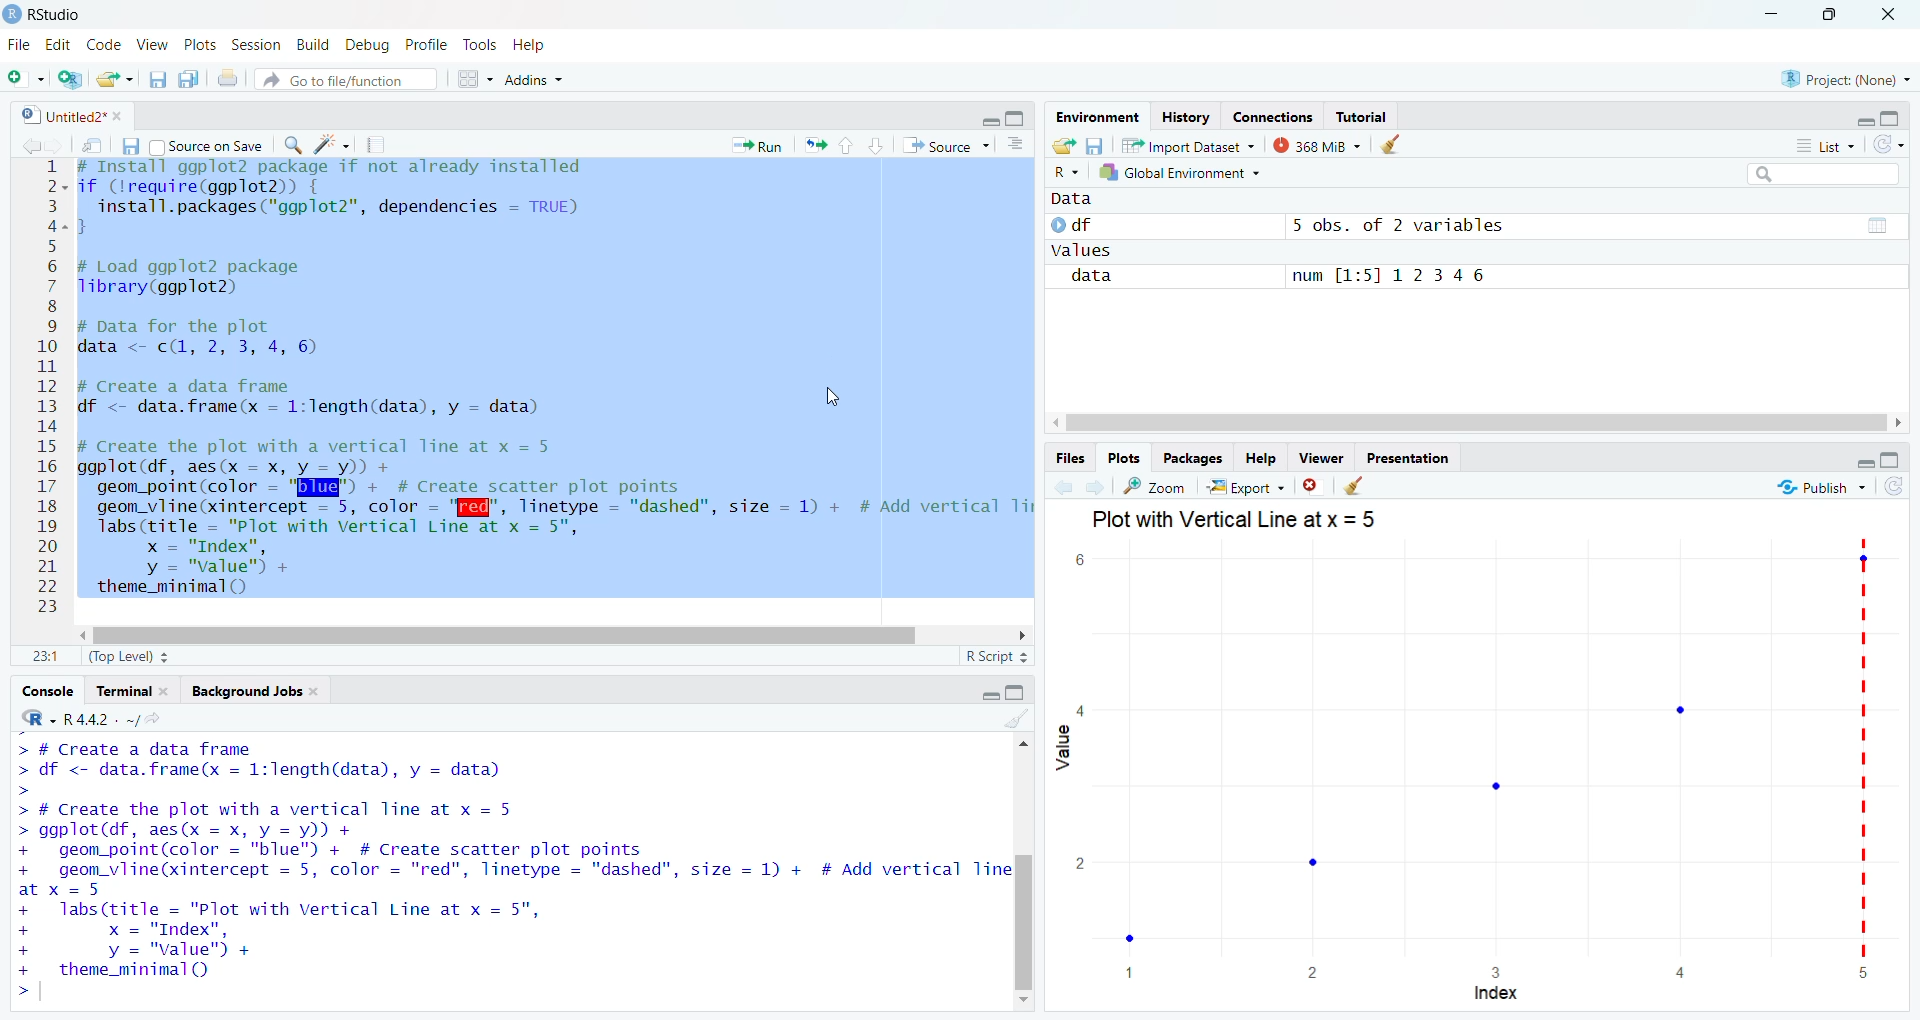  What do you see at coordinates (1248, 489) in the screenshot?
I see `| Export ~` at bounding box center [1248, 489].